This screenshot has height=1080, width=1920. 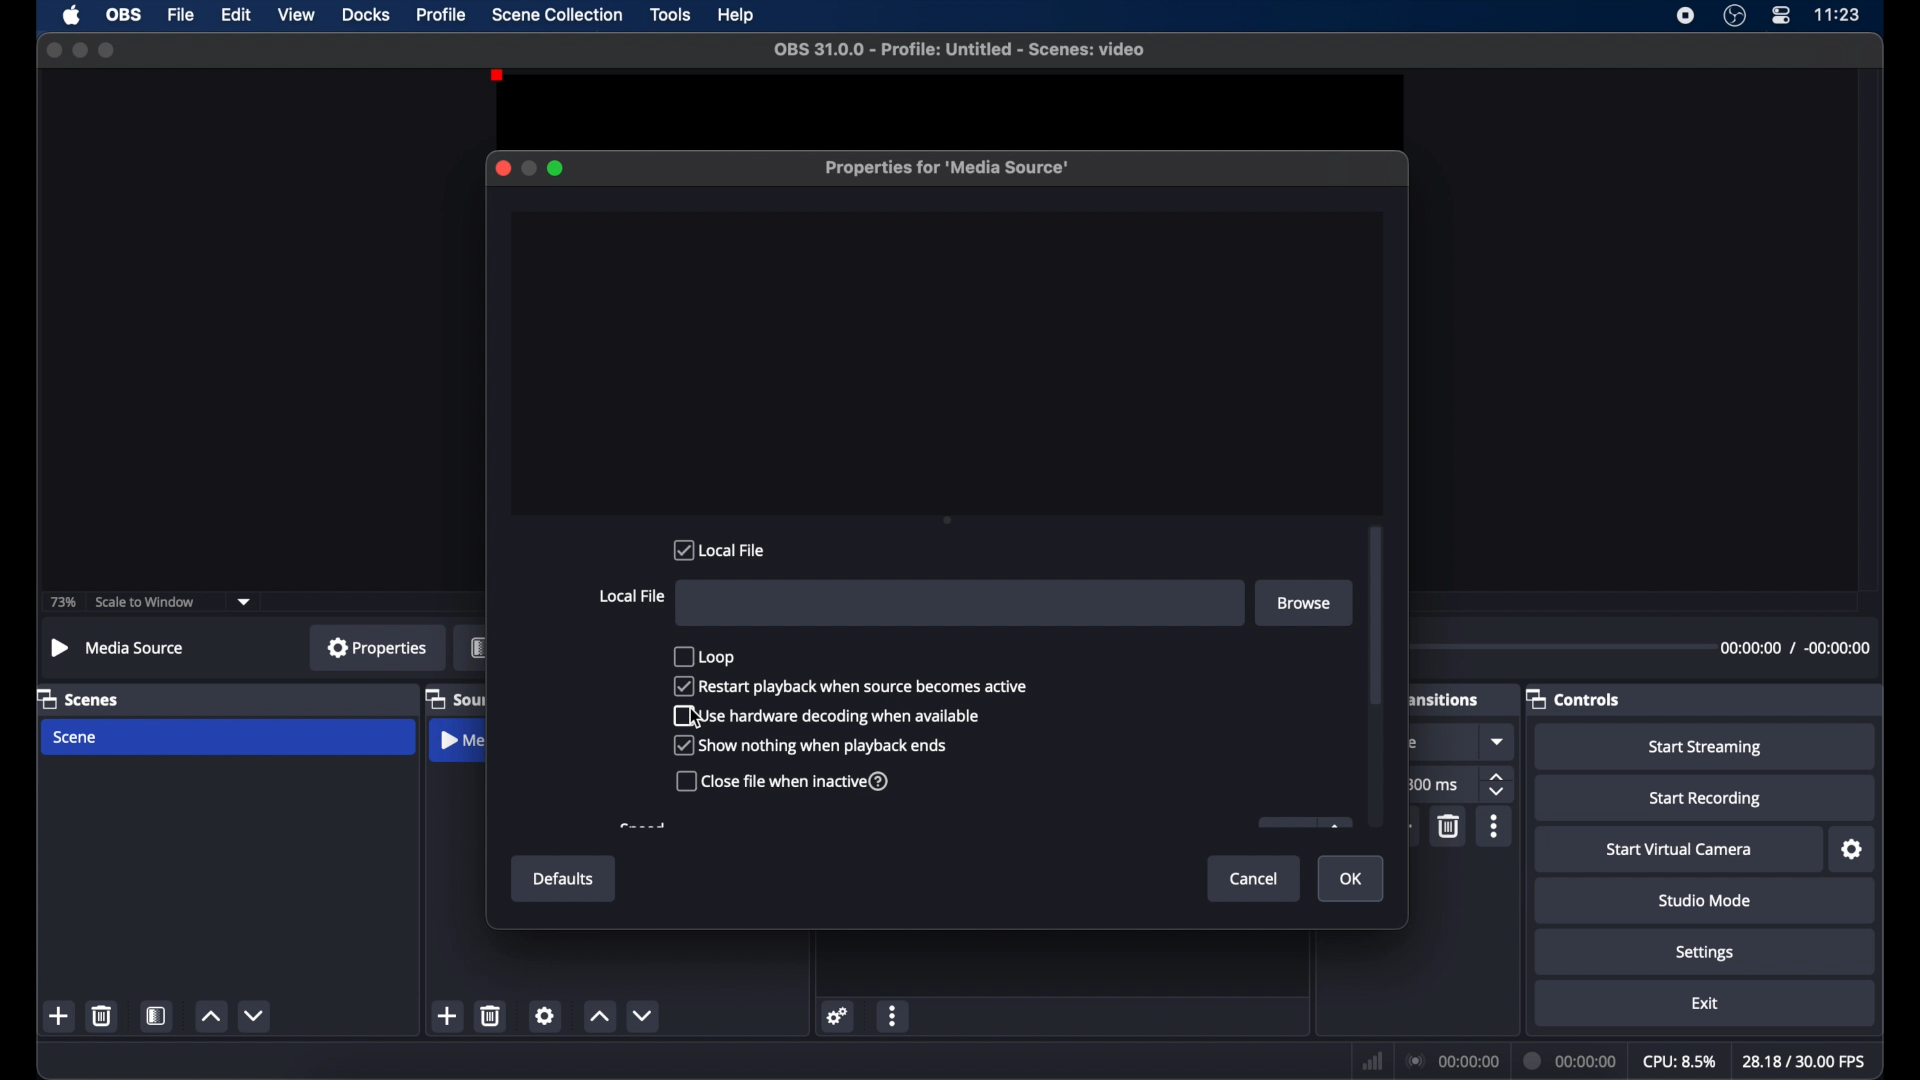 What do you see at coordinates (158, 1016) in the screenshot?
I see `scene filters` at bounding box center [158, 1016].